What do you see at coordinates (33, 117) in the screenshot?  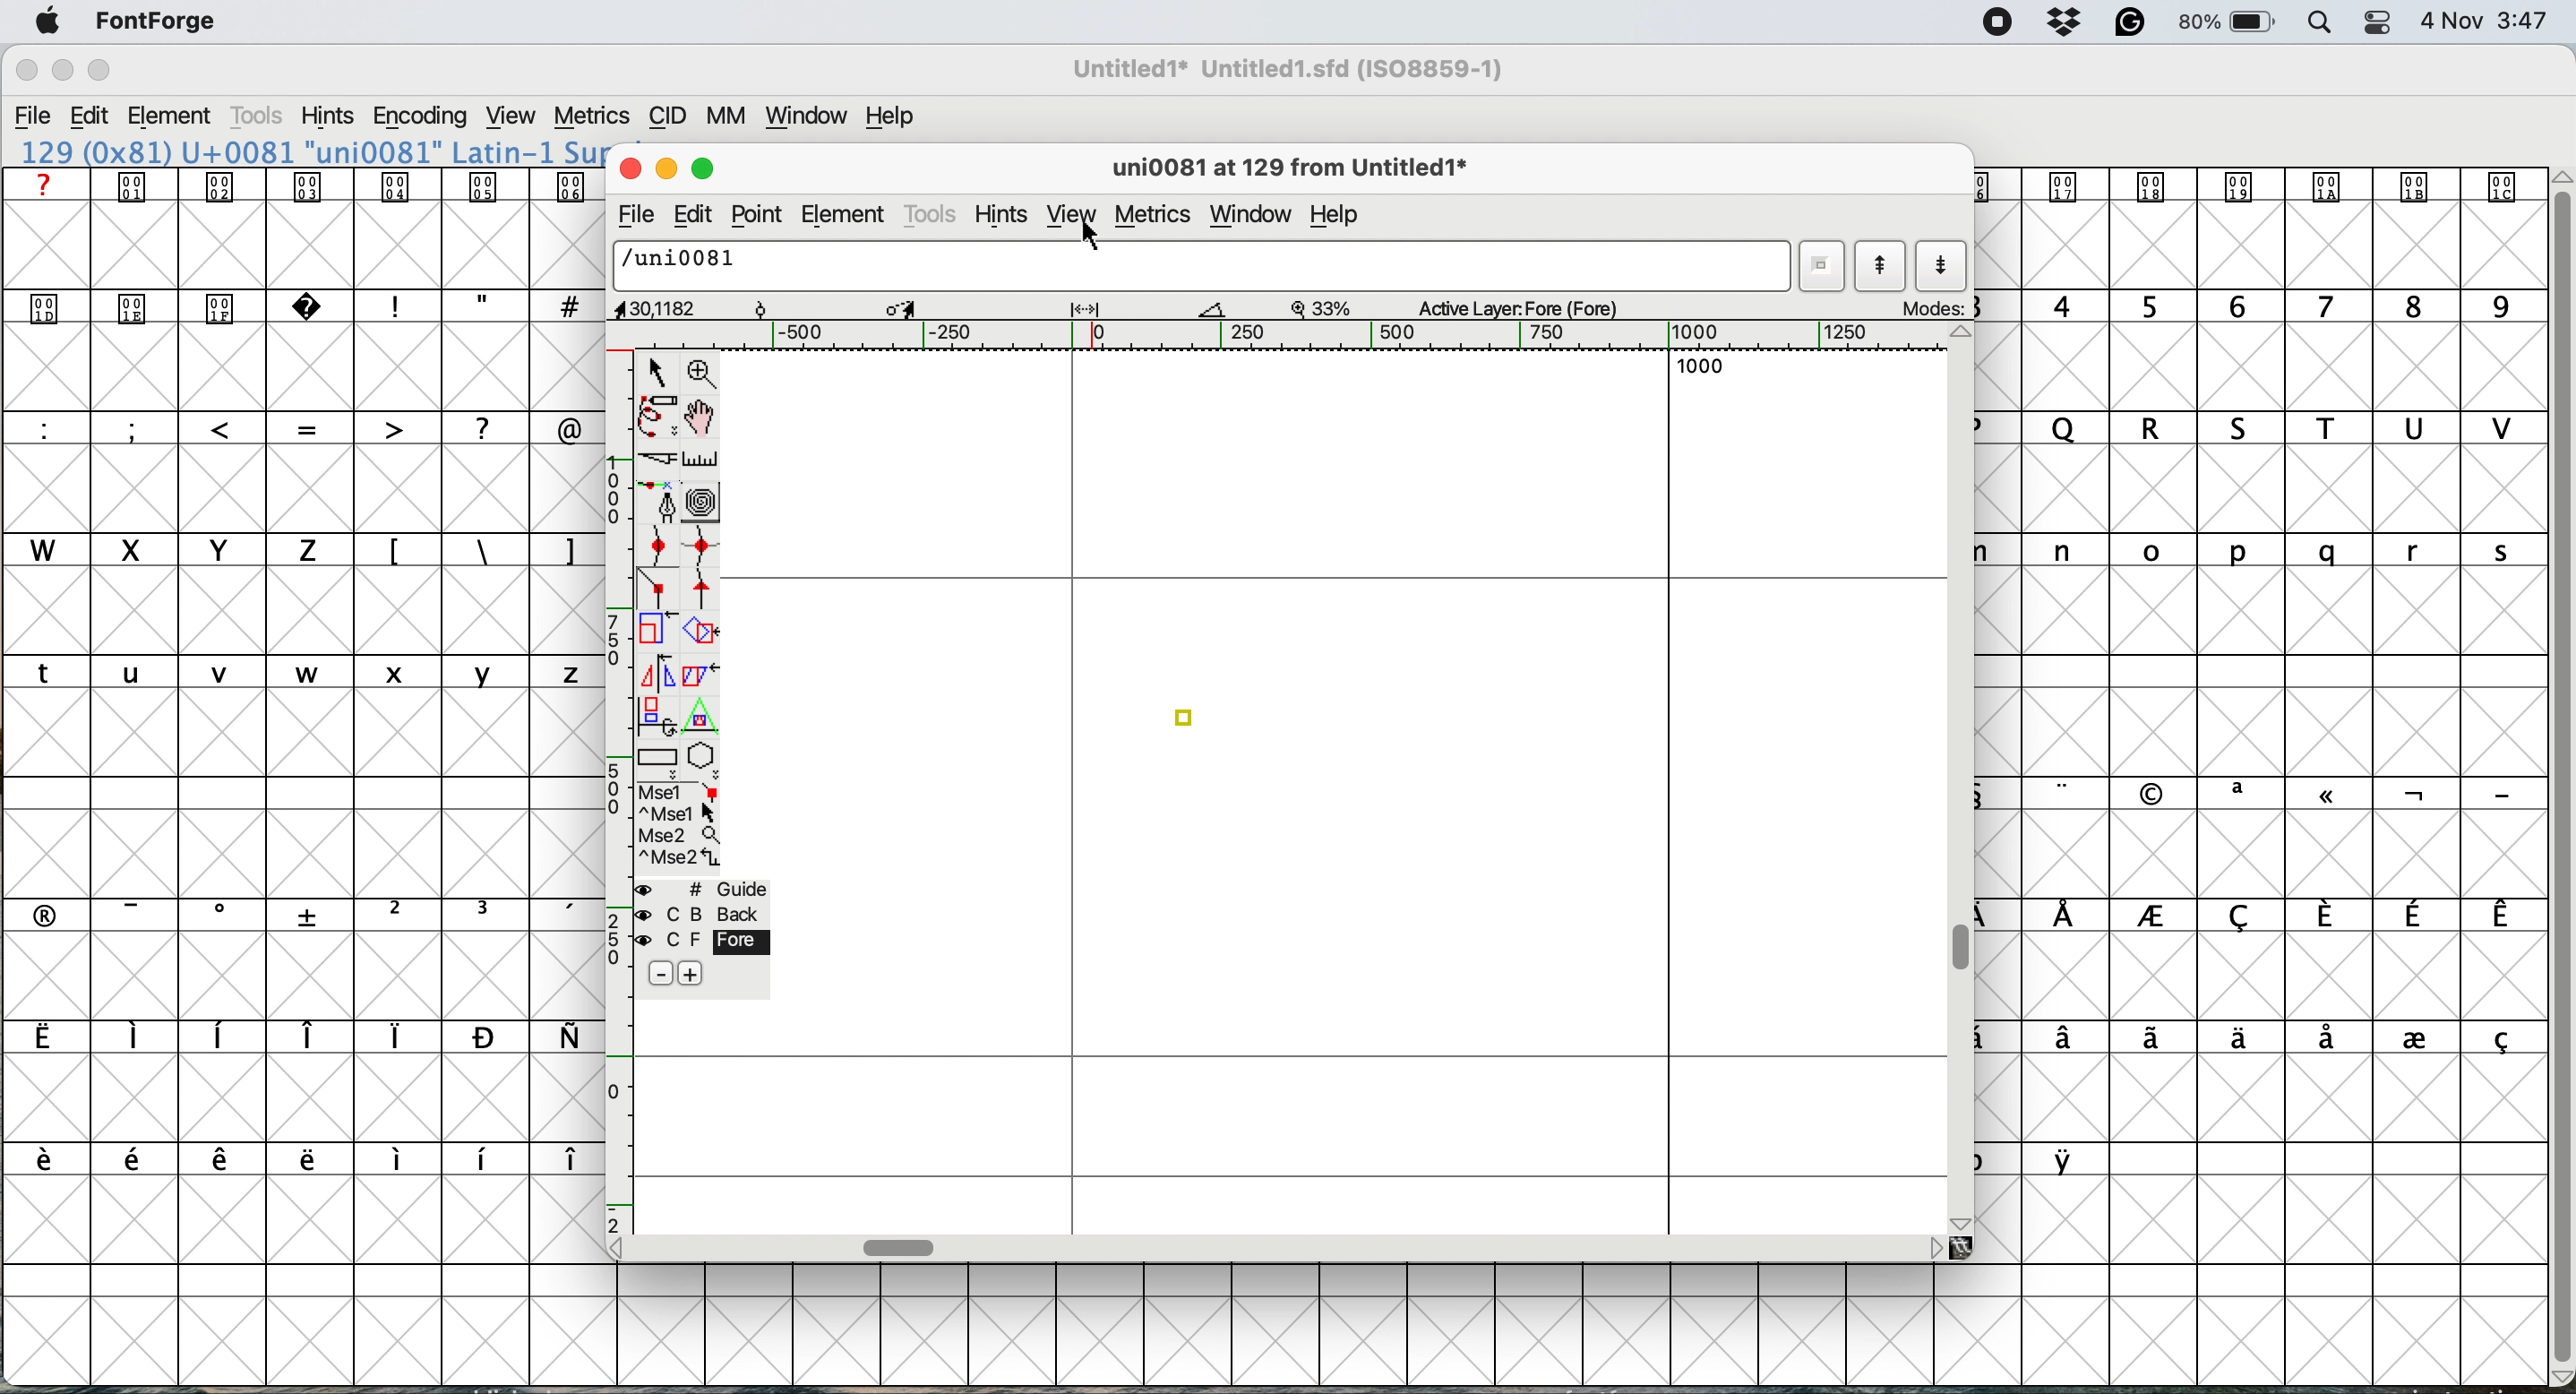 I see `File` at bounding box center [33, 117].